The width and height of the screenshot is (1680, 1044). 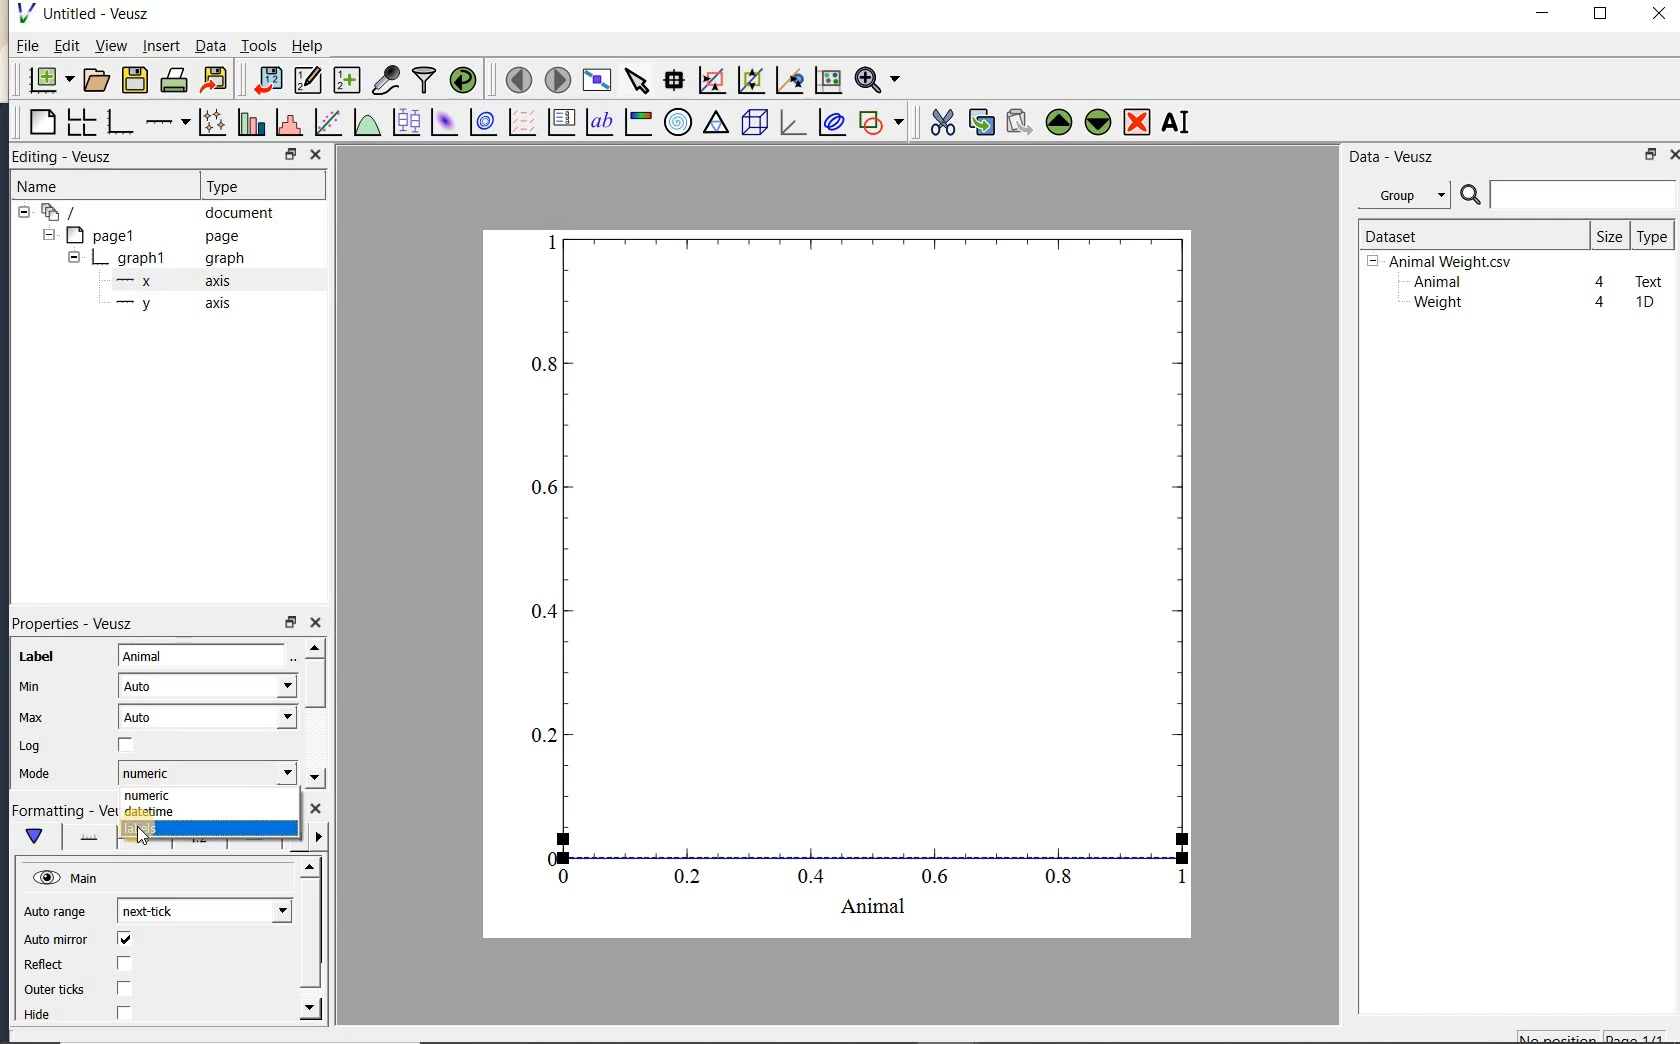 I want to click on Min, so click(x=32, y=687).